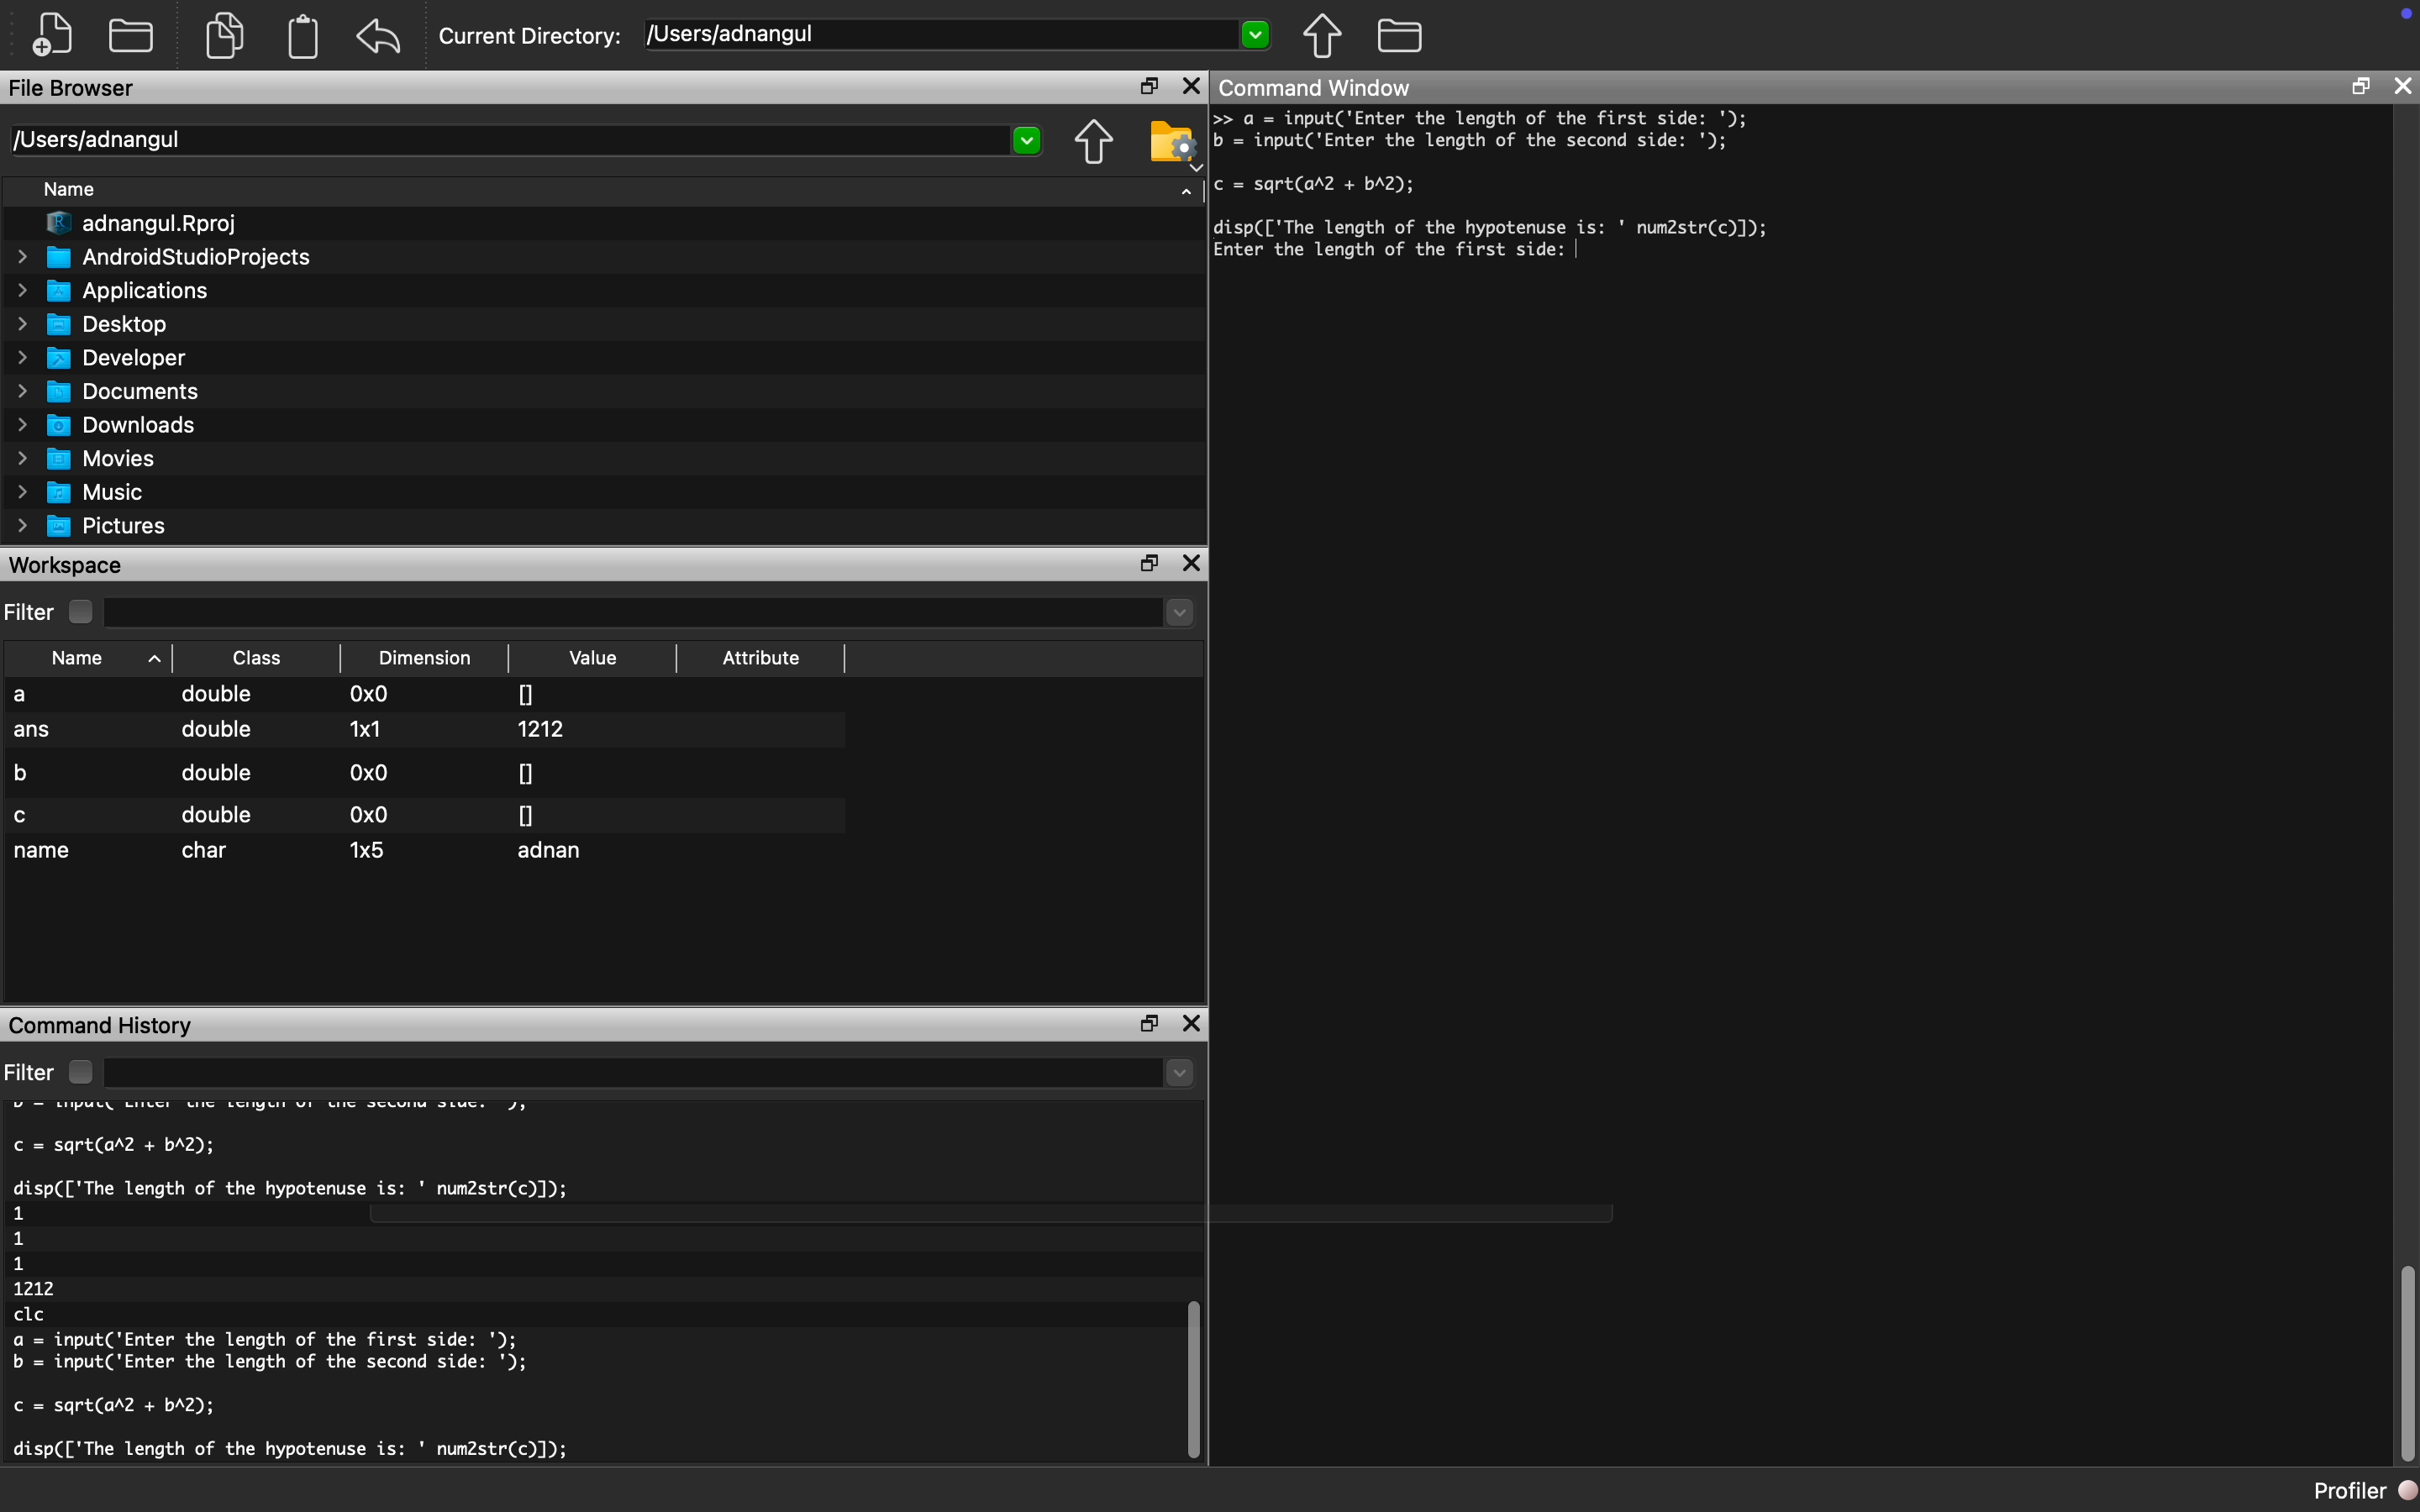 Image resolution: width=2420 pixels, height=1512 pixels. I want to click on document clipboard, so click(299, 39).